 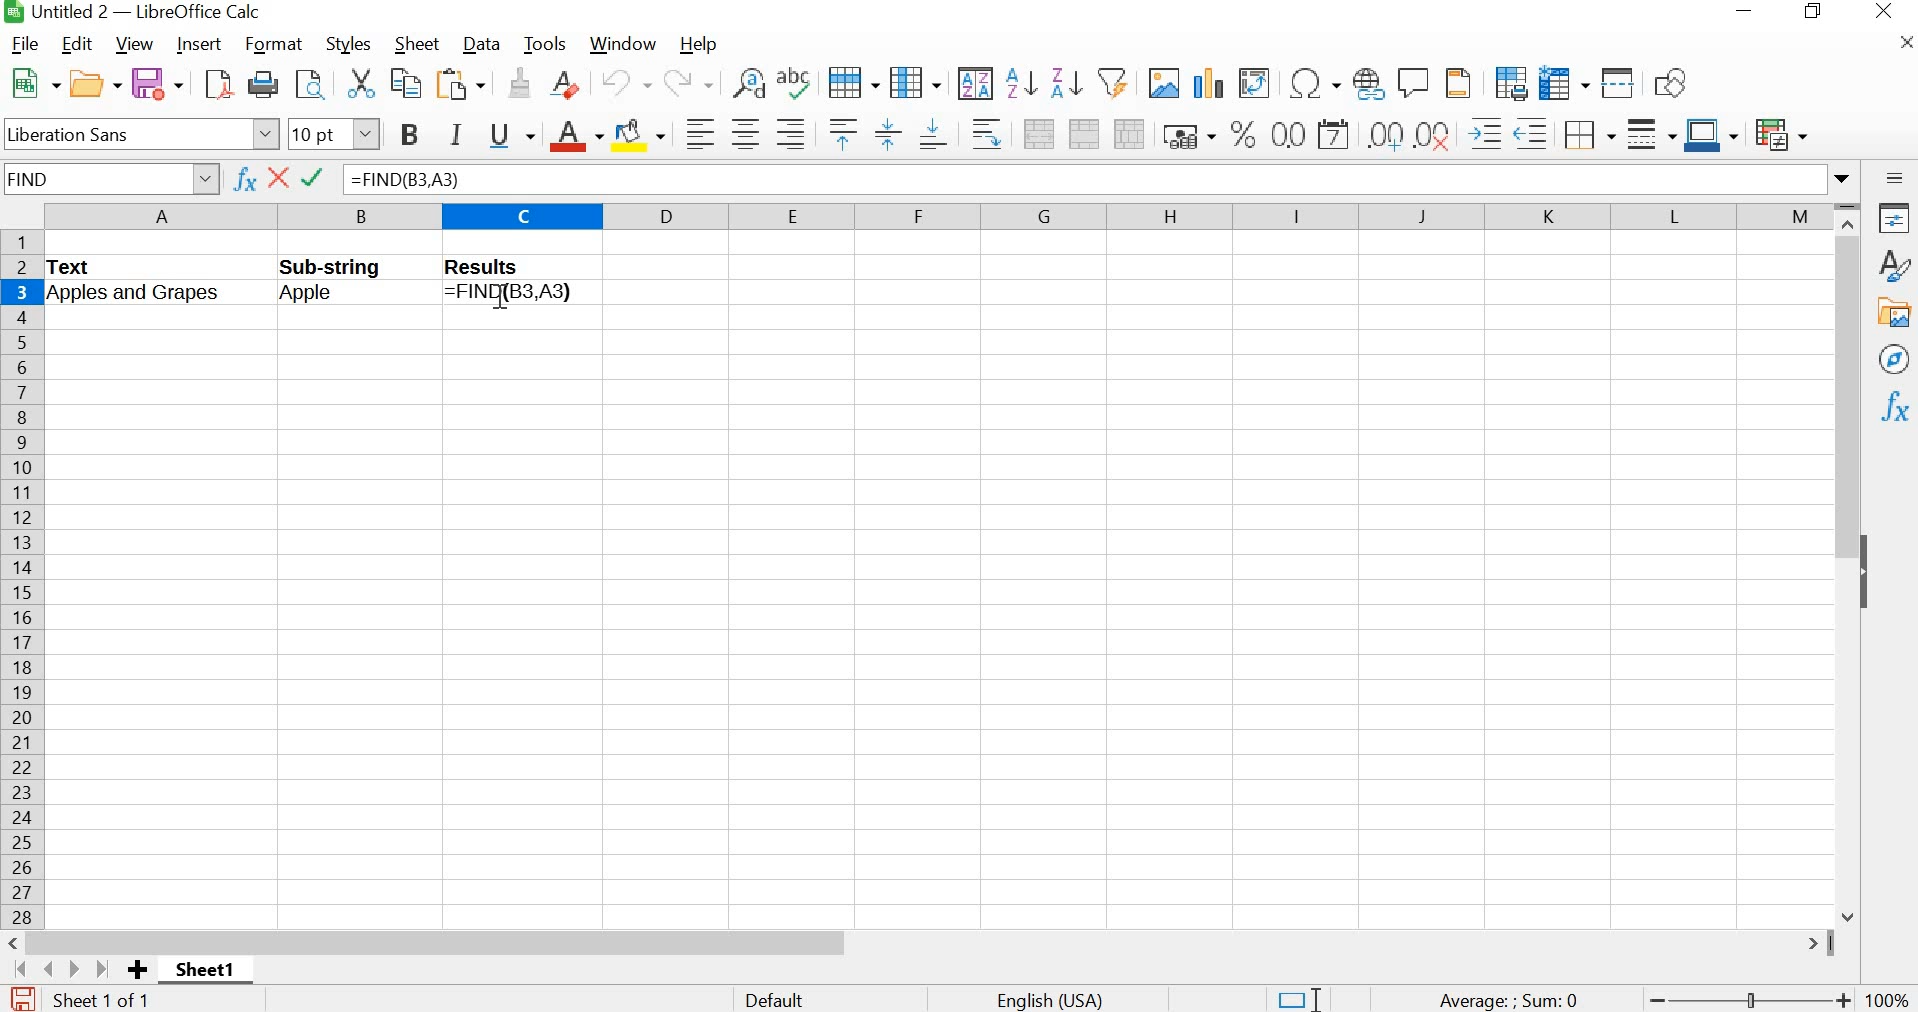 What do you see at coordinates (214, 84) in the screenshot?
I see `save as pdf` at bounding box center [214, 84].